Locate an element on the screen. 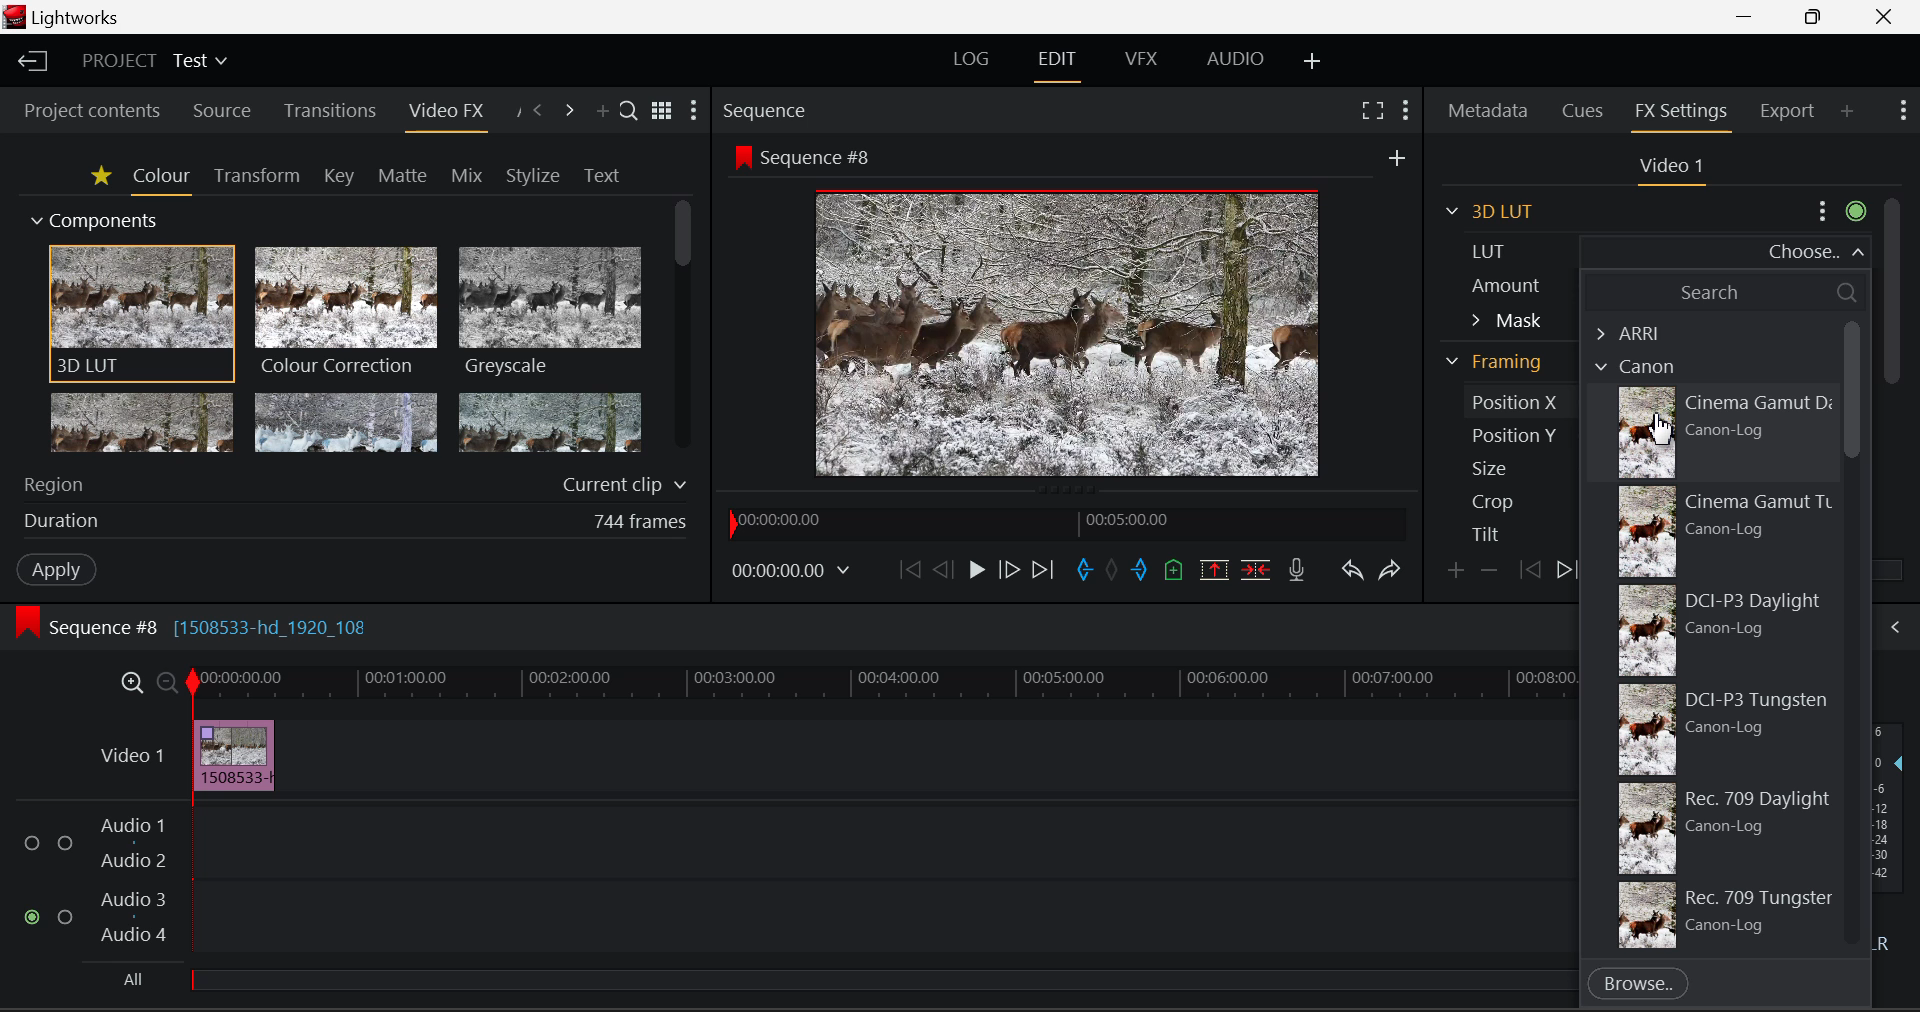 This screenshot has width=1920, height=1012. Previous Panel is located at coordinates (540, 108).